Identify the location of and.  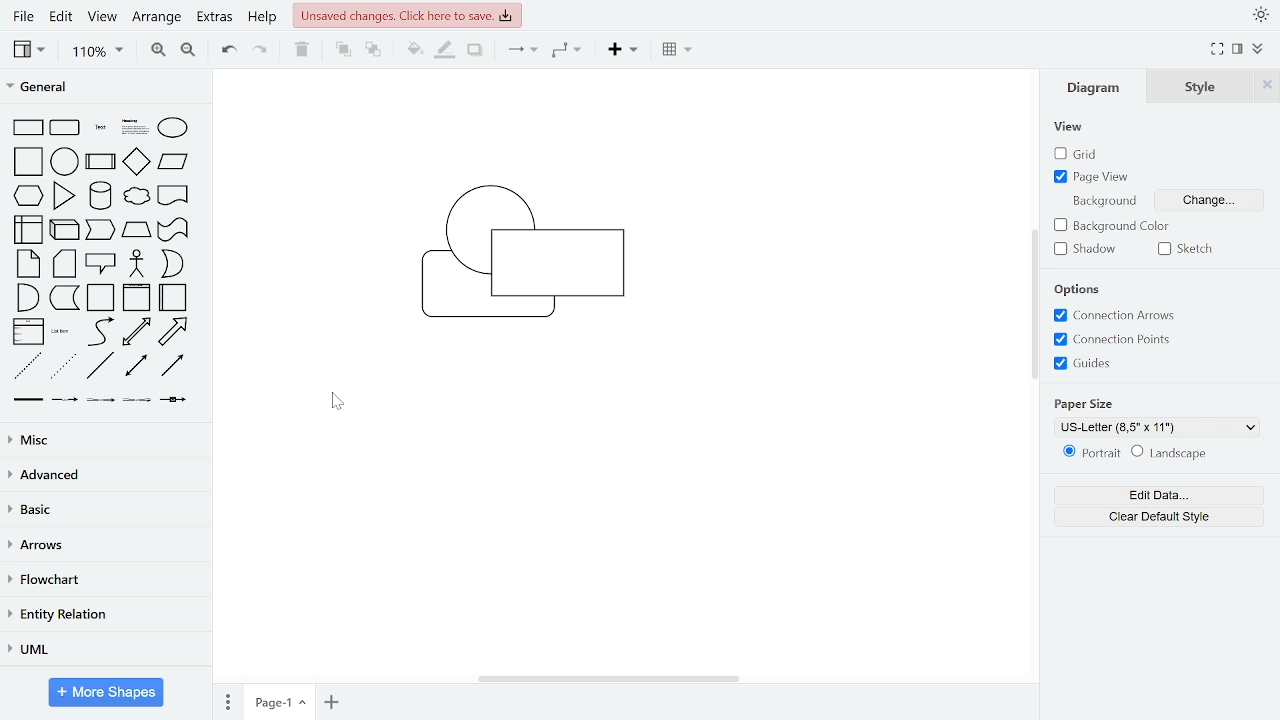
(27, 297).